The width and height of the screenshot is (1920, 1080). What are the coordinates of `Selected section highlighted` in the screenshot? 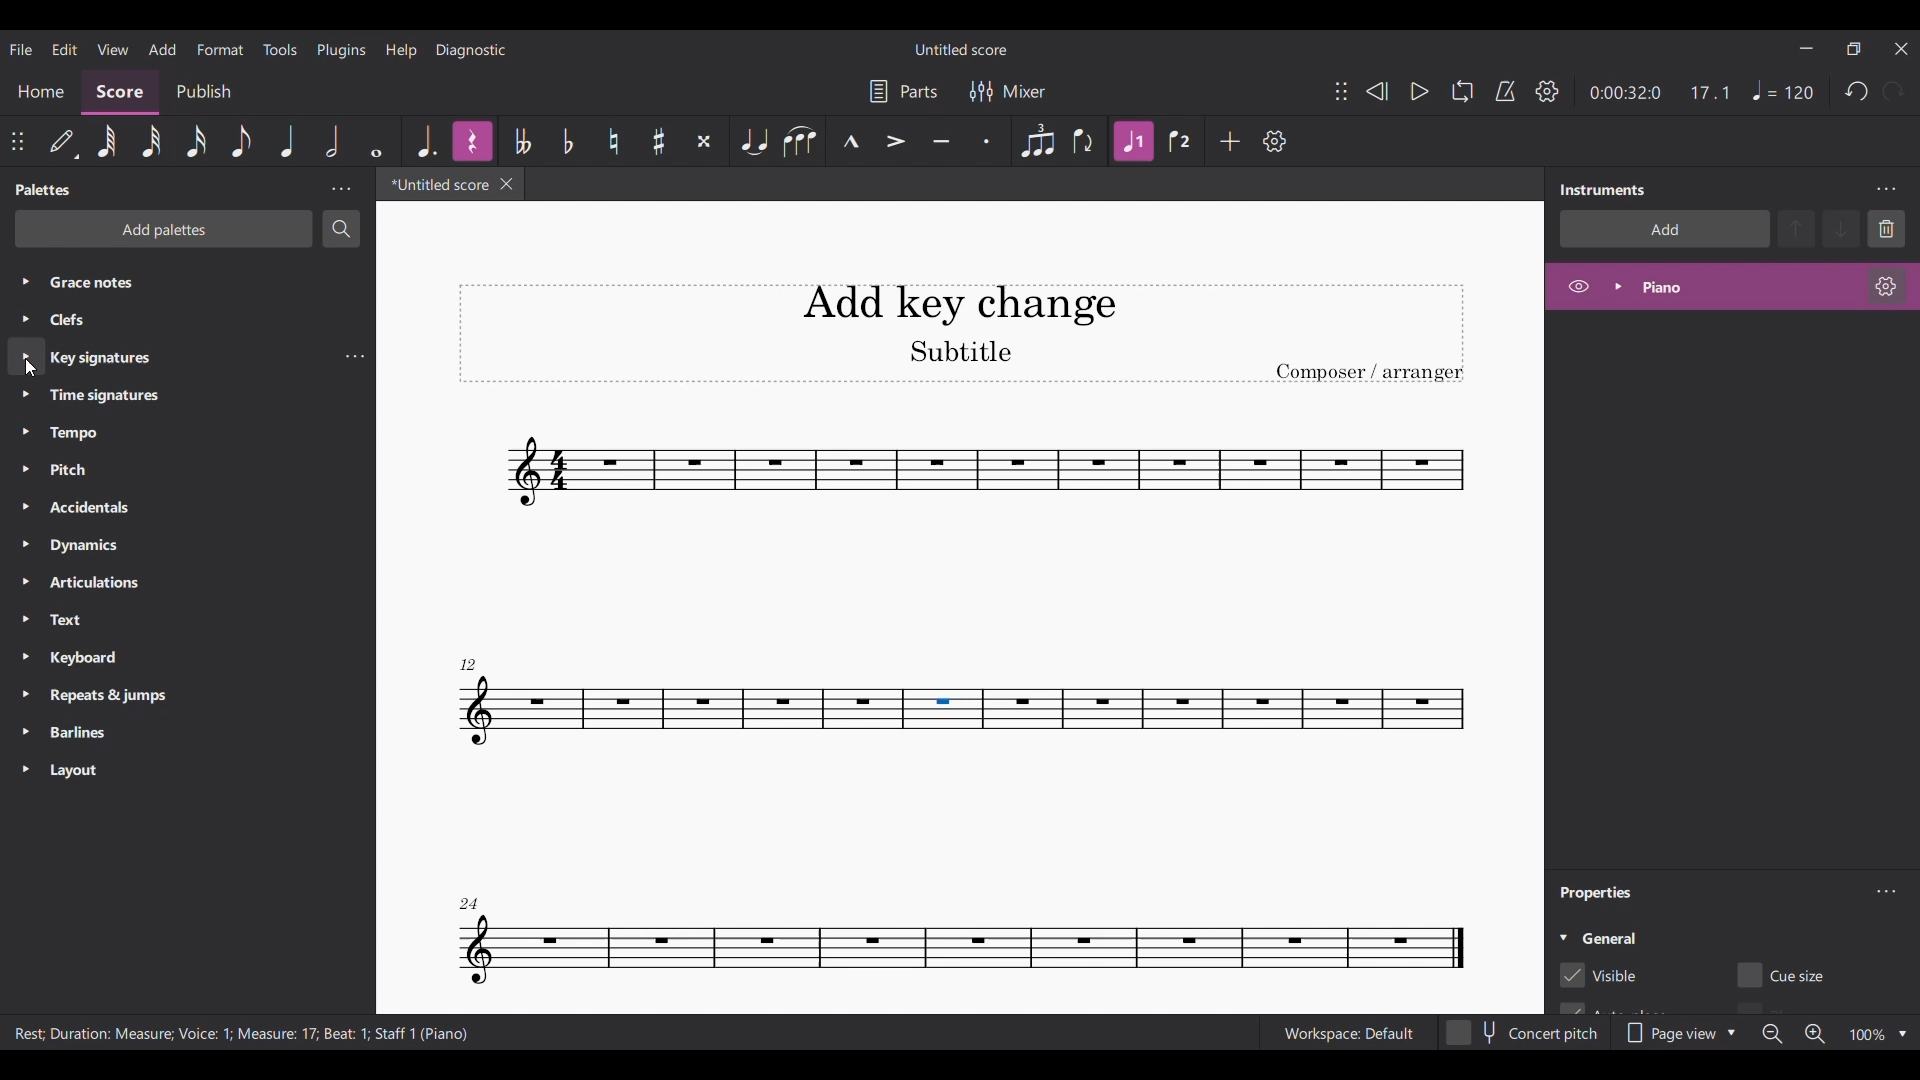 It's located at (943, 709).